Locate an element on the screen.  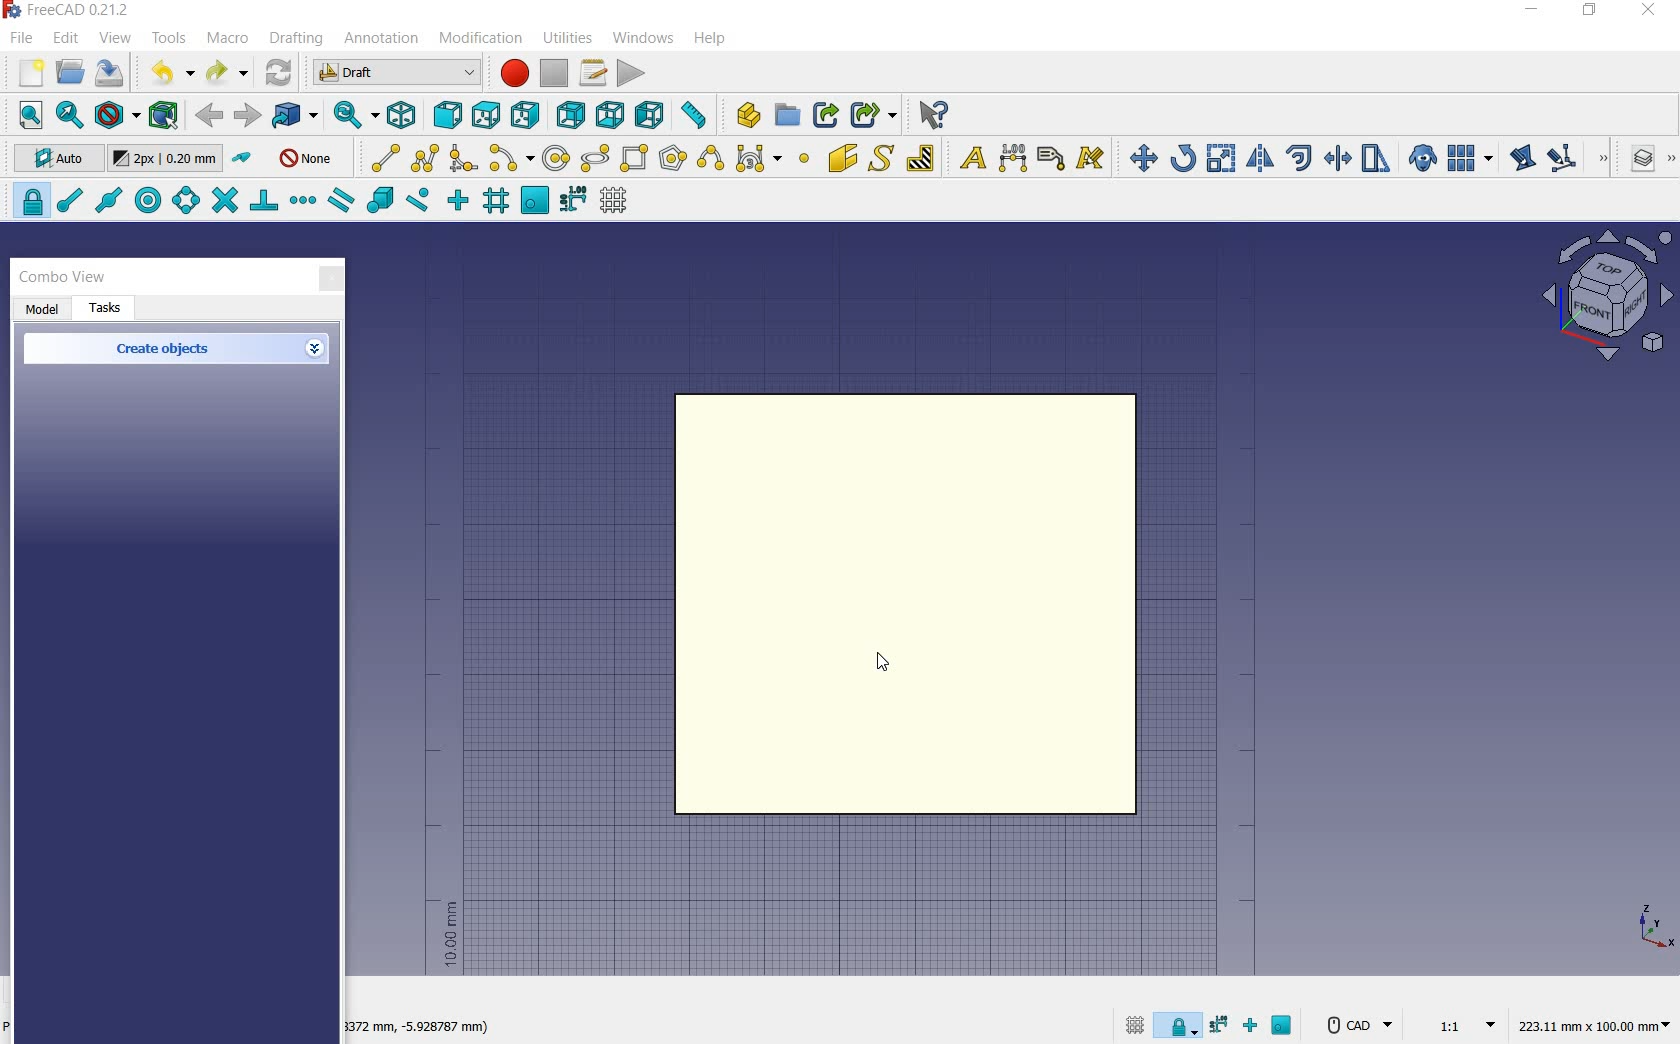
create part is located at coordinates (744, 114).